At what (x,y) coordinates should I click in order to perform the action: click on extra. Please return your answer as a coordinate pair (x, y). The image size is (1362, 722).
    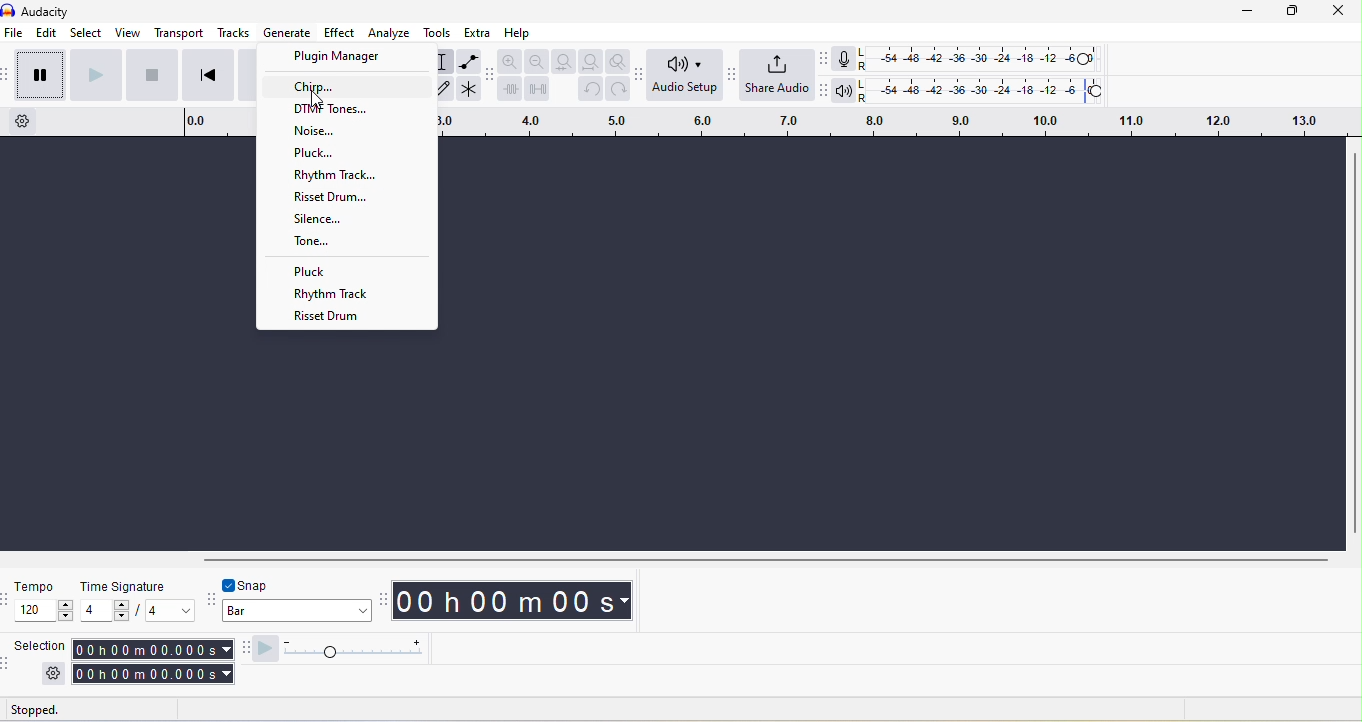
    Looking at the image, I should click on (476, 32).